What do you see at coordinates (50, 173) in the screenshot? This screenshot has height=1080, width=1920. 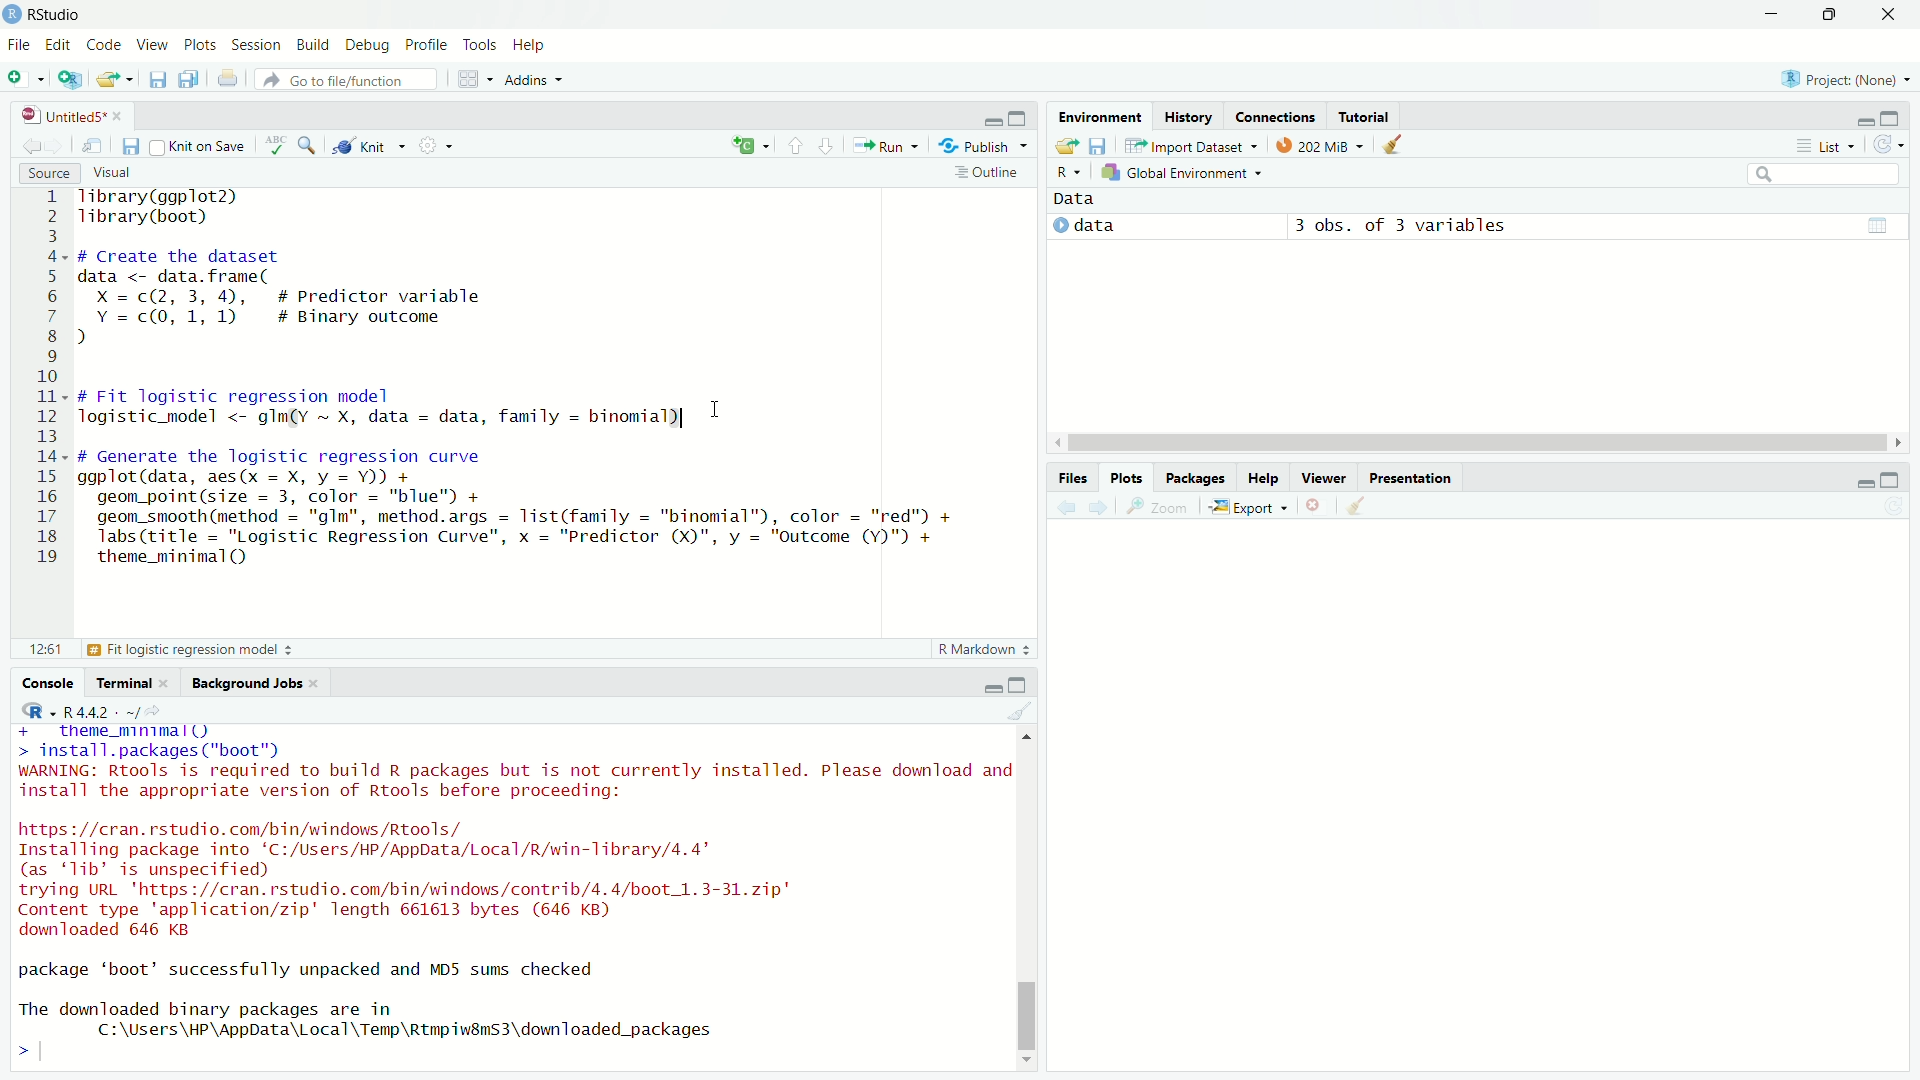 I see `Source` at bounding box center [50, 173].